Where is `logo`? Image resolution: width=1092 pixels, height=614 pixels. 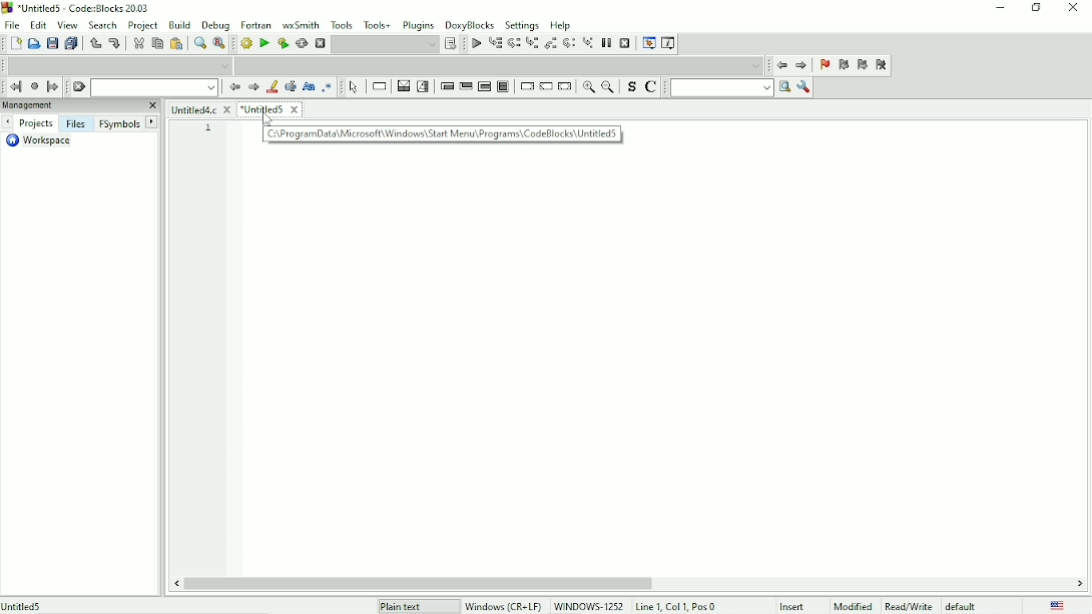 logo is located at coordinates (7, 7).